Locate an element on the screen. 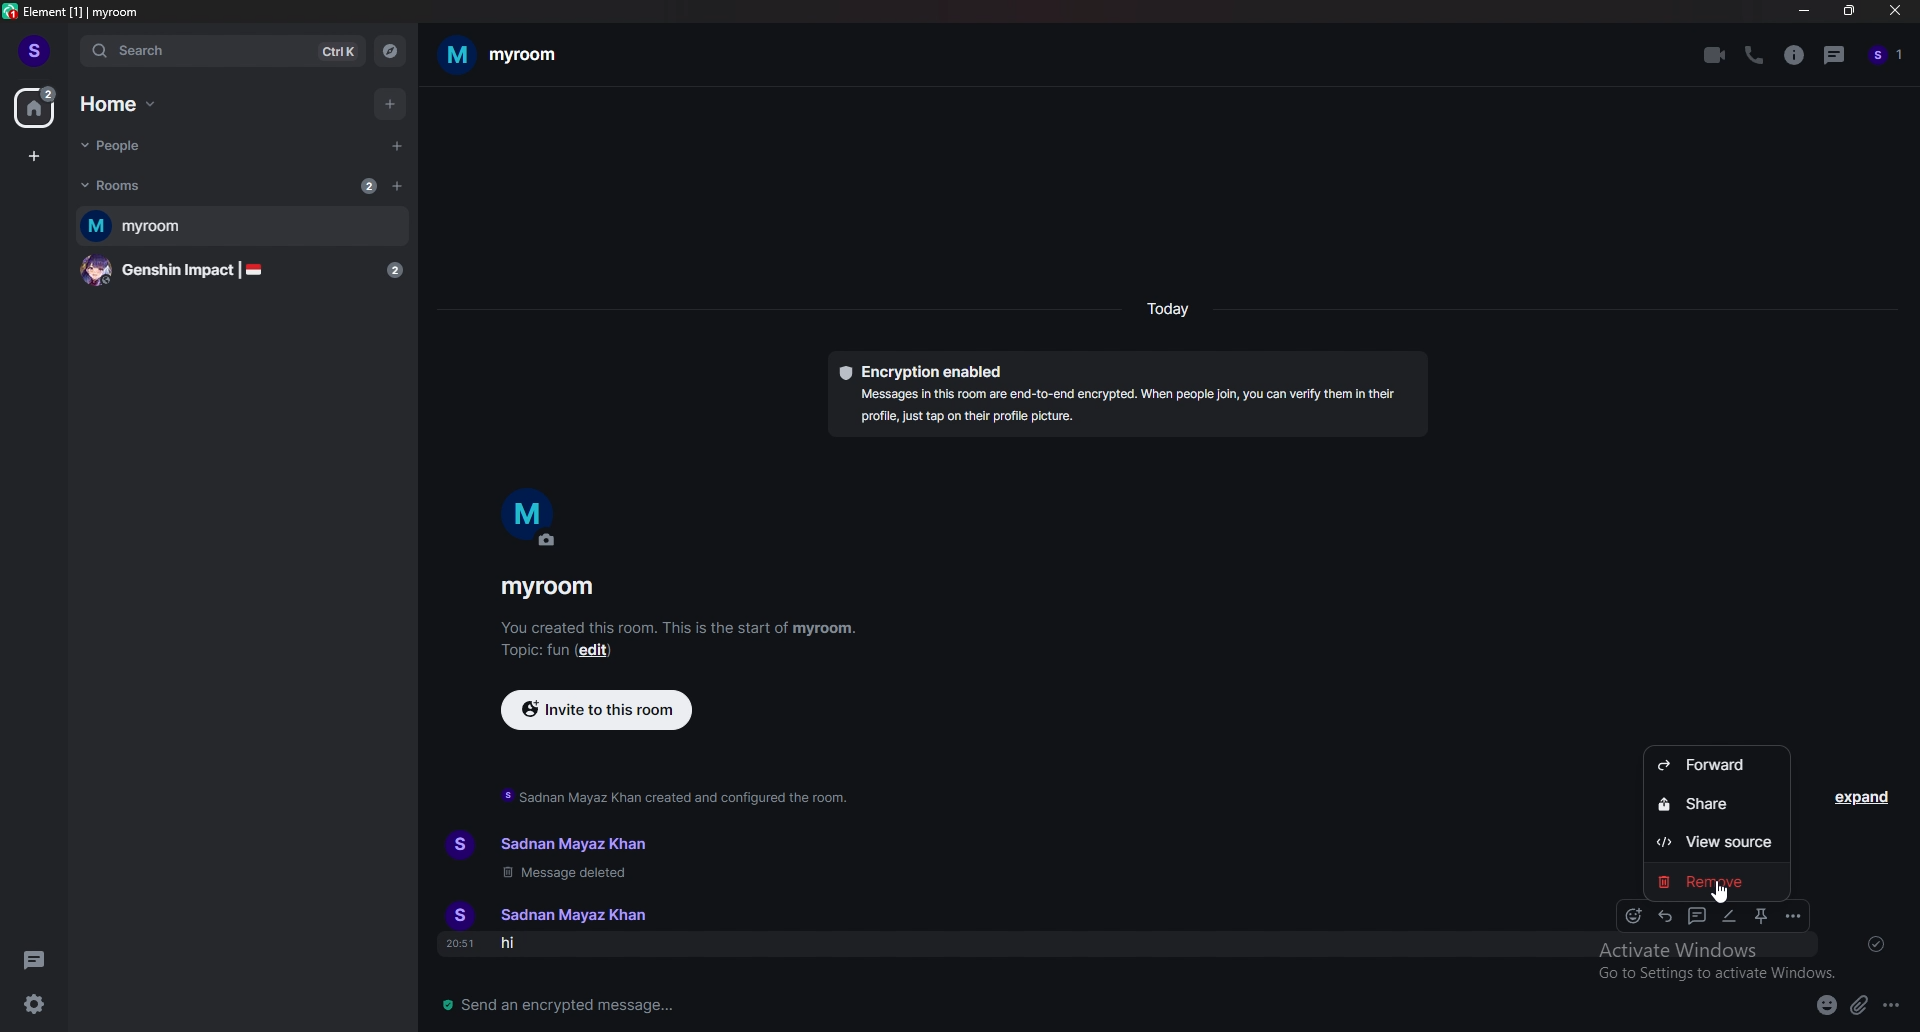 The image size is (1920, 1032). sadnan mayaz khan 20:51 hi is located at coordinates (563, 930).